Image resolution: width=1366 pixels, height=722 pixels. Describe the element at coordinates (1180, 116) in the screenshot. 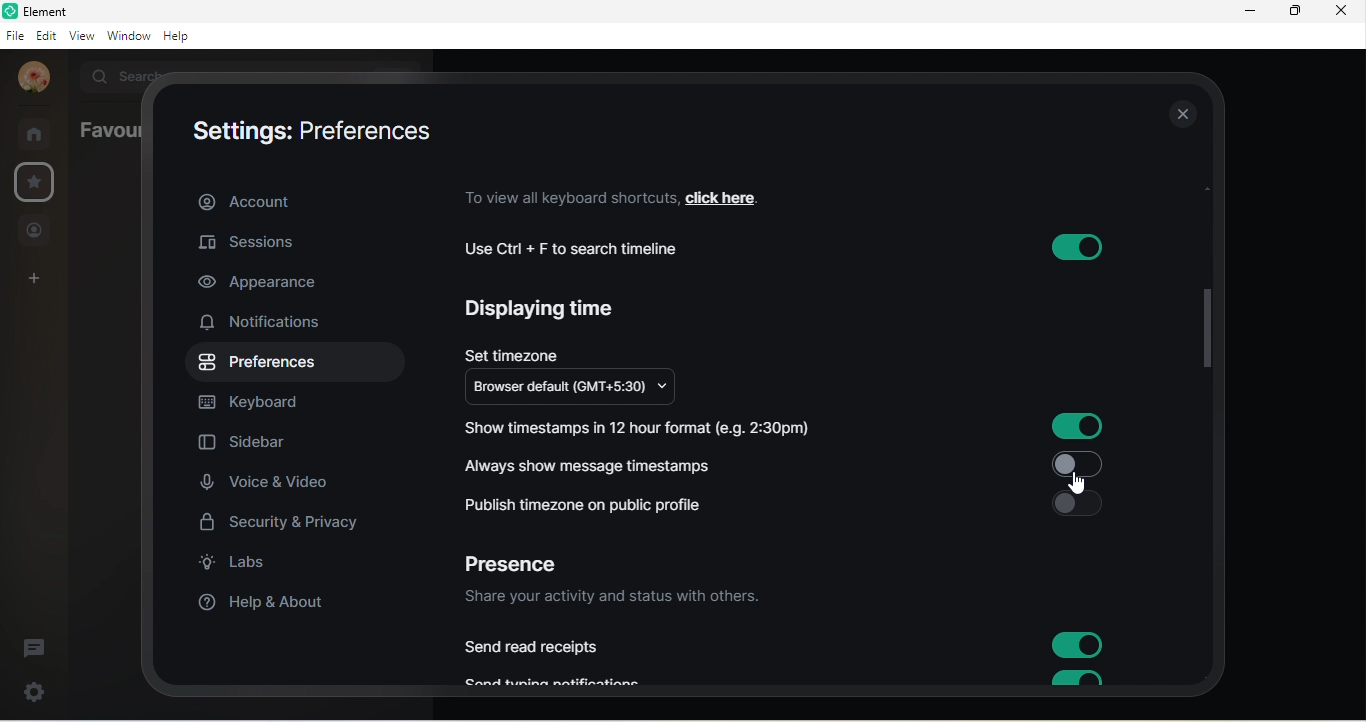

I see `close` at that location.